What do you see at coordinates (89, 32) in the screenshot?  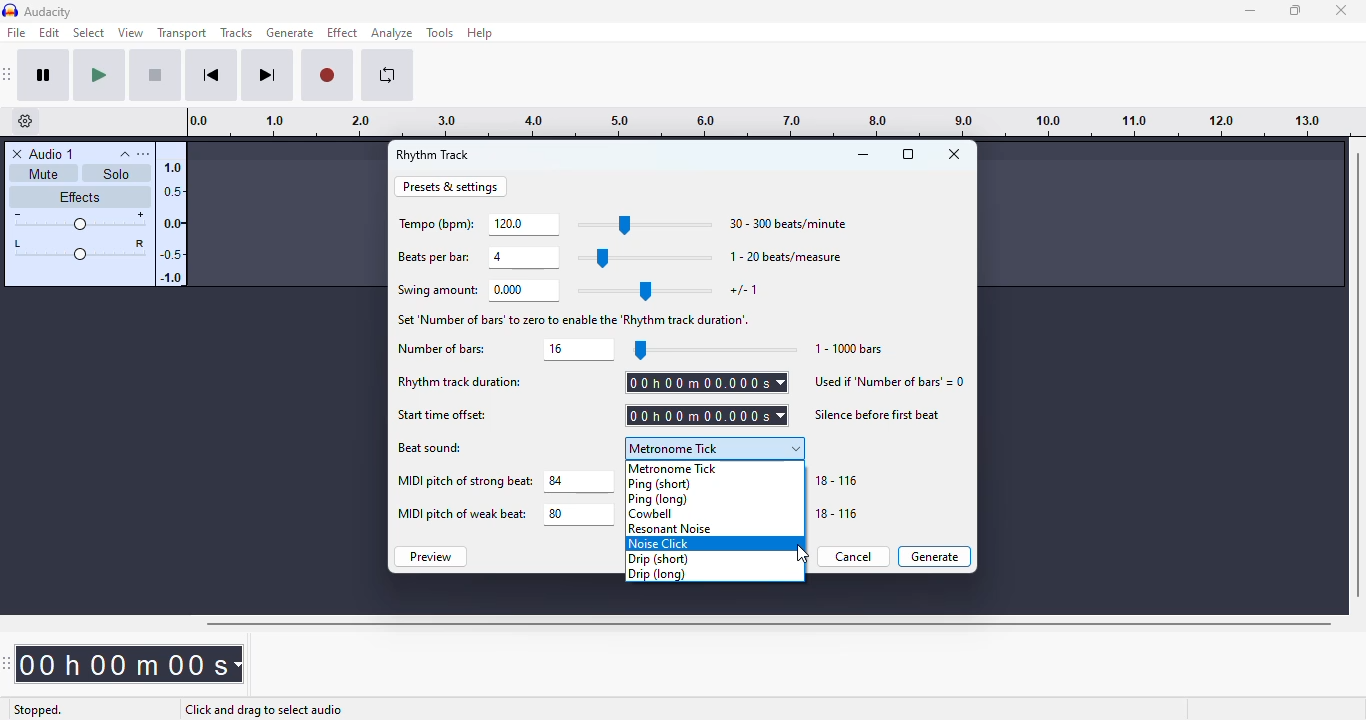 I see `select` at bounding box center [89, 32].